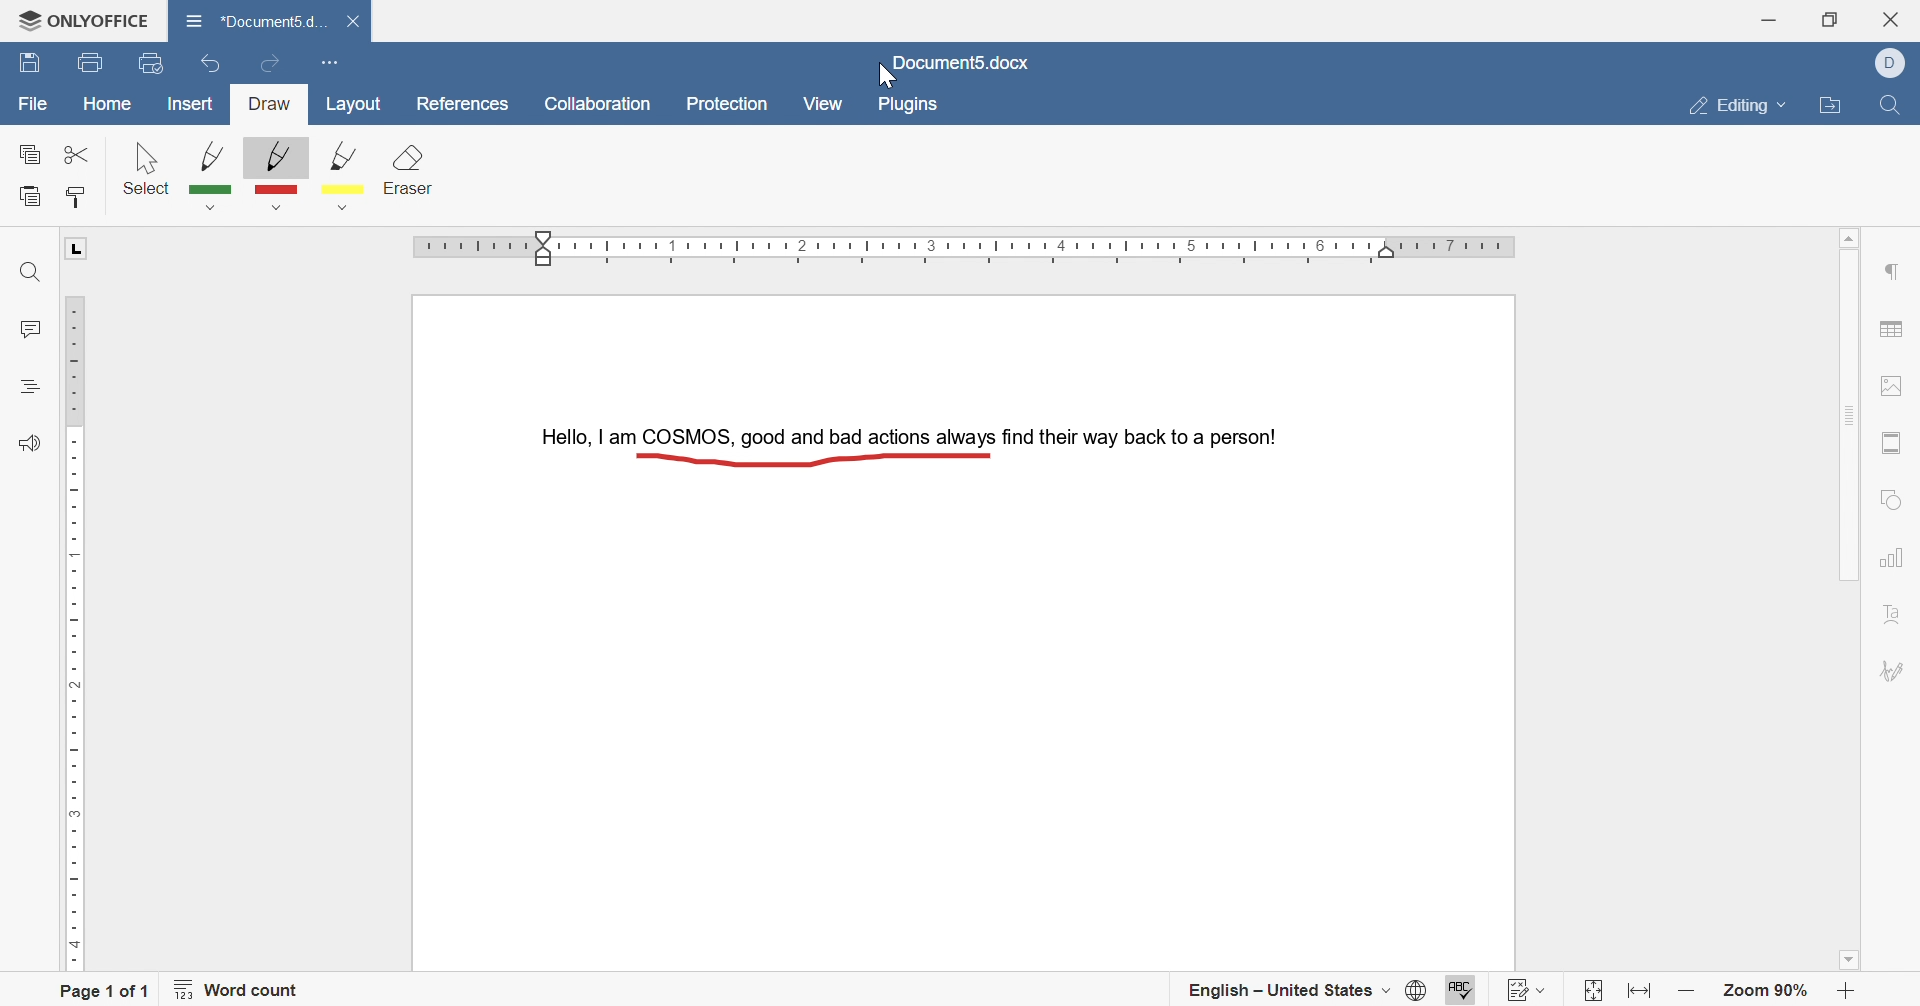 This screenshot has height=1006, width=1920. I want to click on references, so click(460, 104).